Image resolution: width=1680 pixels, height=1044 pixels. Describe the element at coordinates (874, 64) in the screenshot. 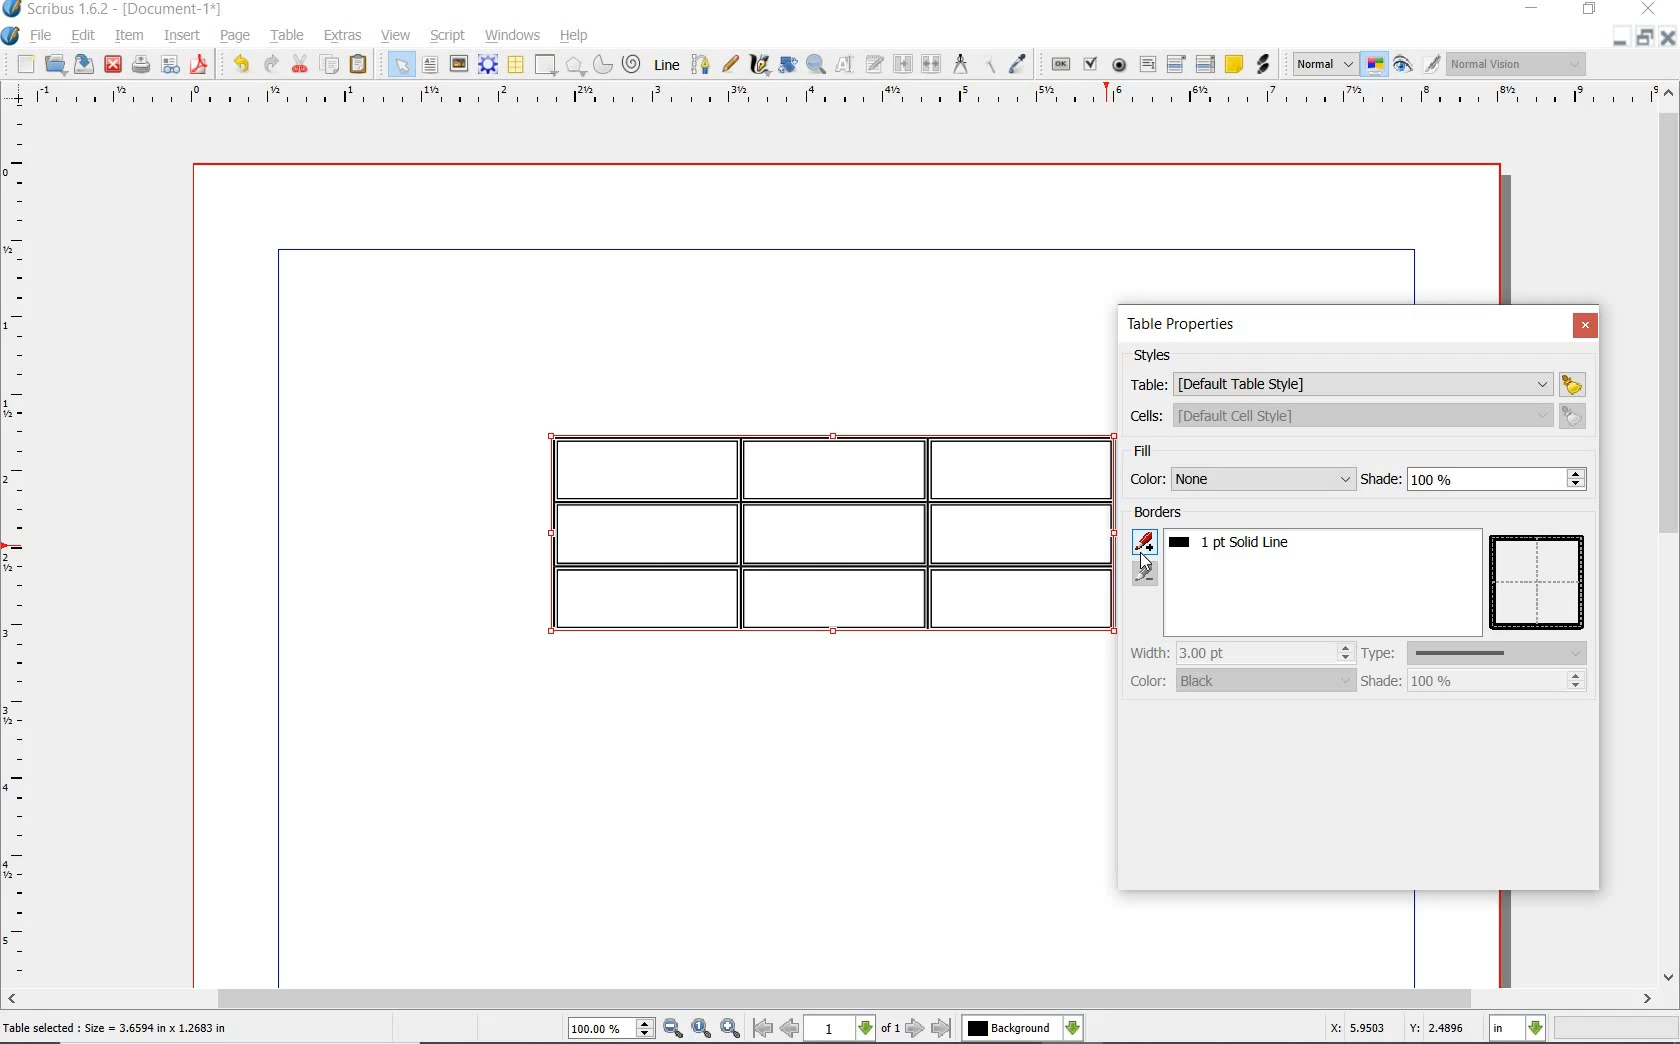

I see `edit text with story editor` at that location.